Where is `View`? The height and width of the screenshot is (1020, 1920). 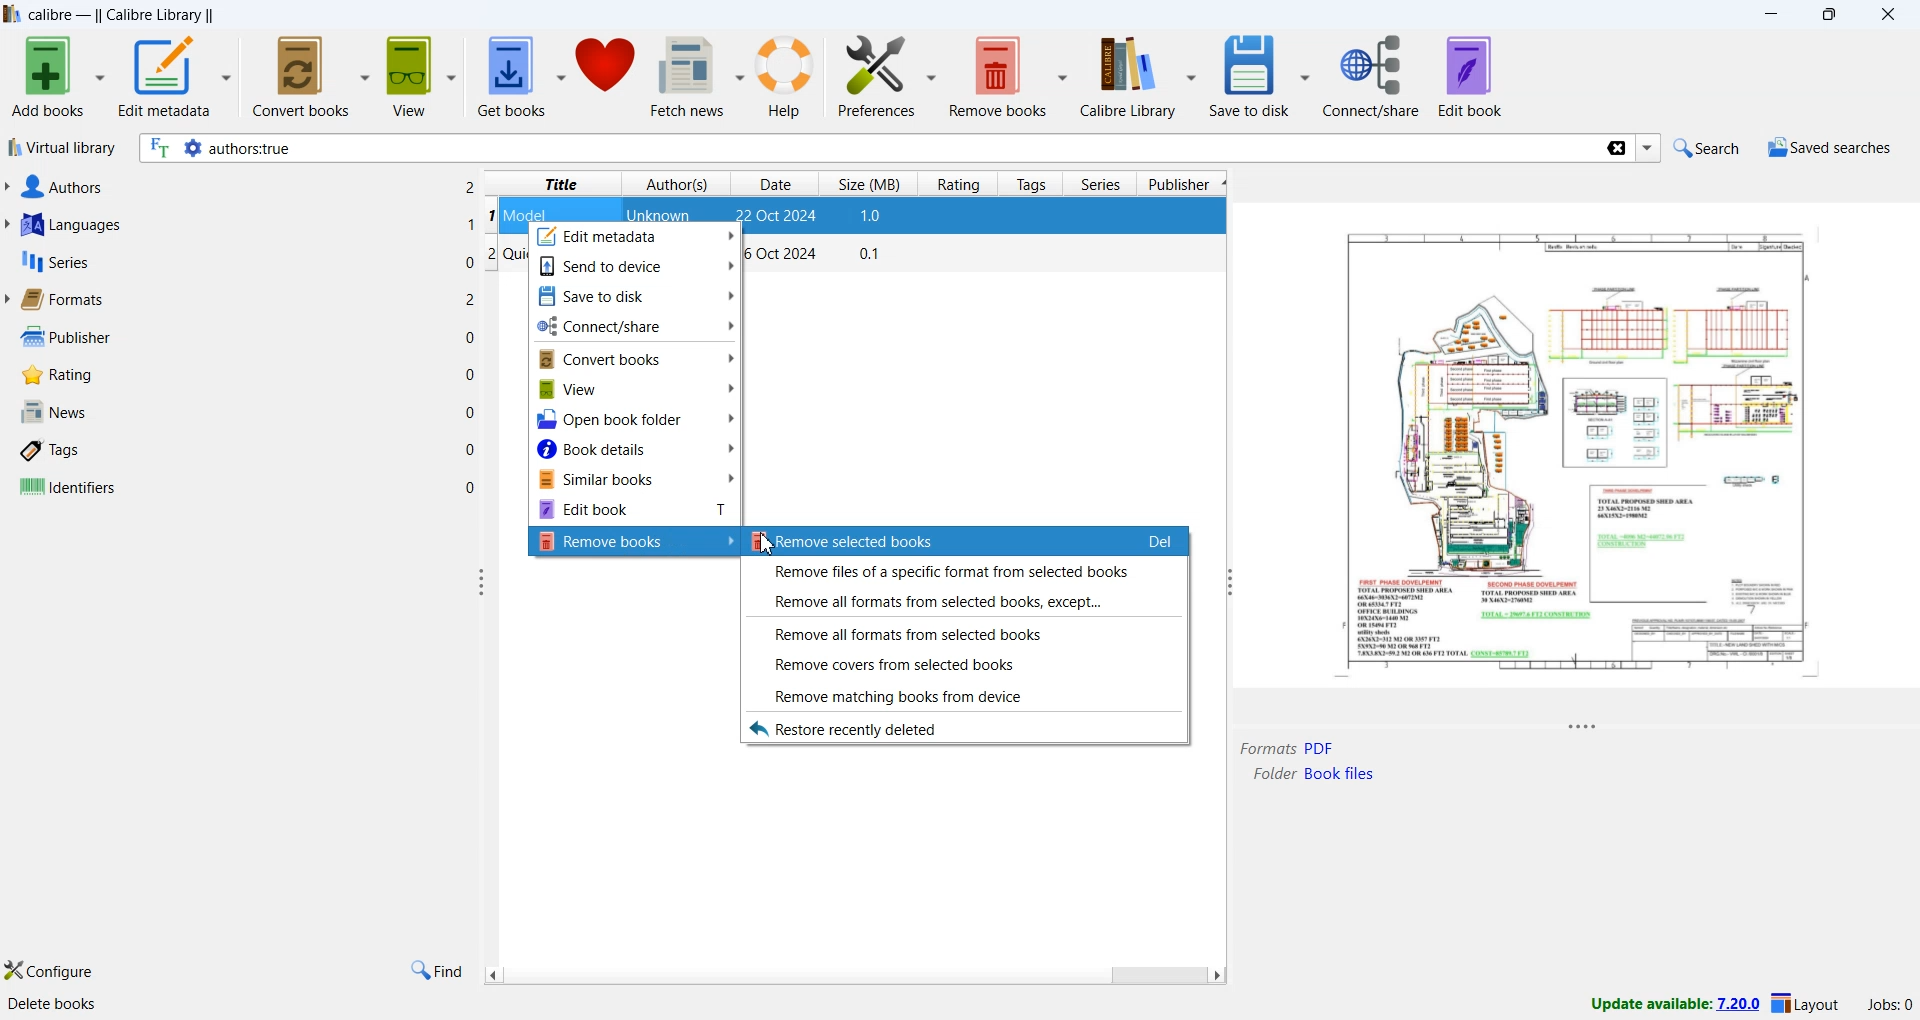 View is located at coordinates (637, 388).